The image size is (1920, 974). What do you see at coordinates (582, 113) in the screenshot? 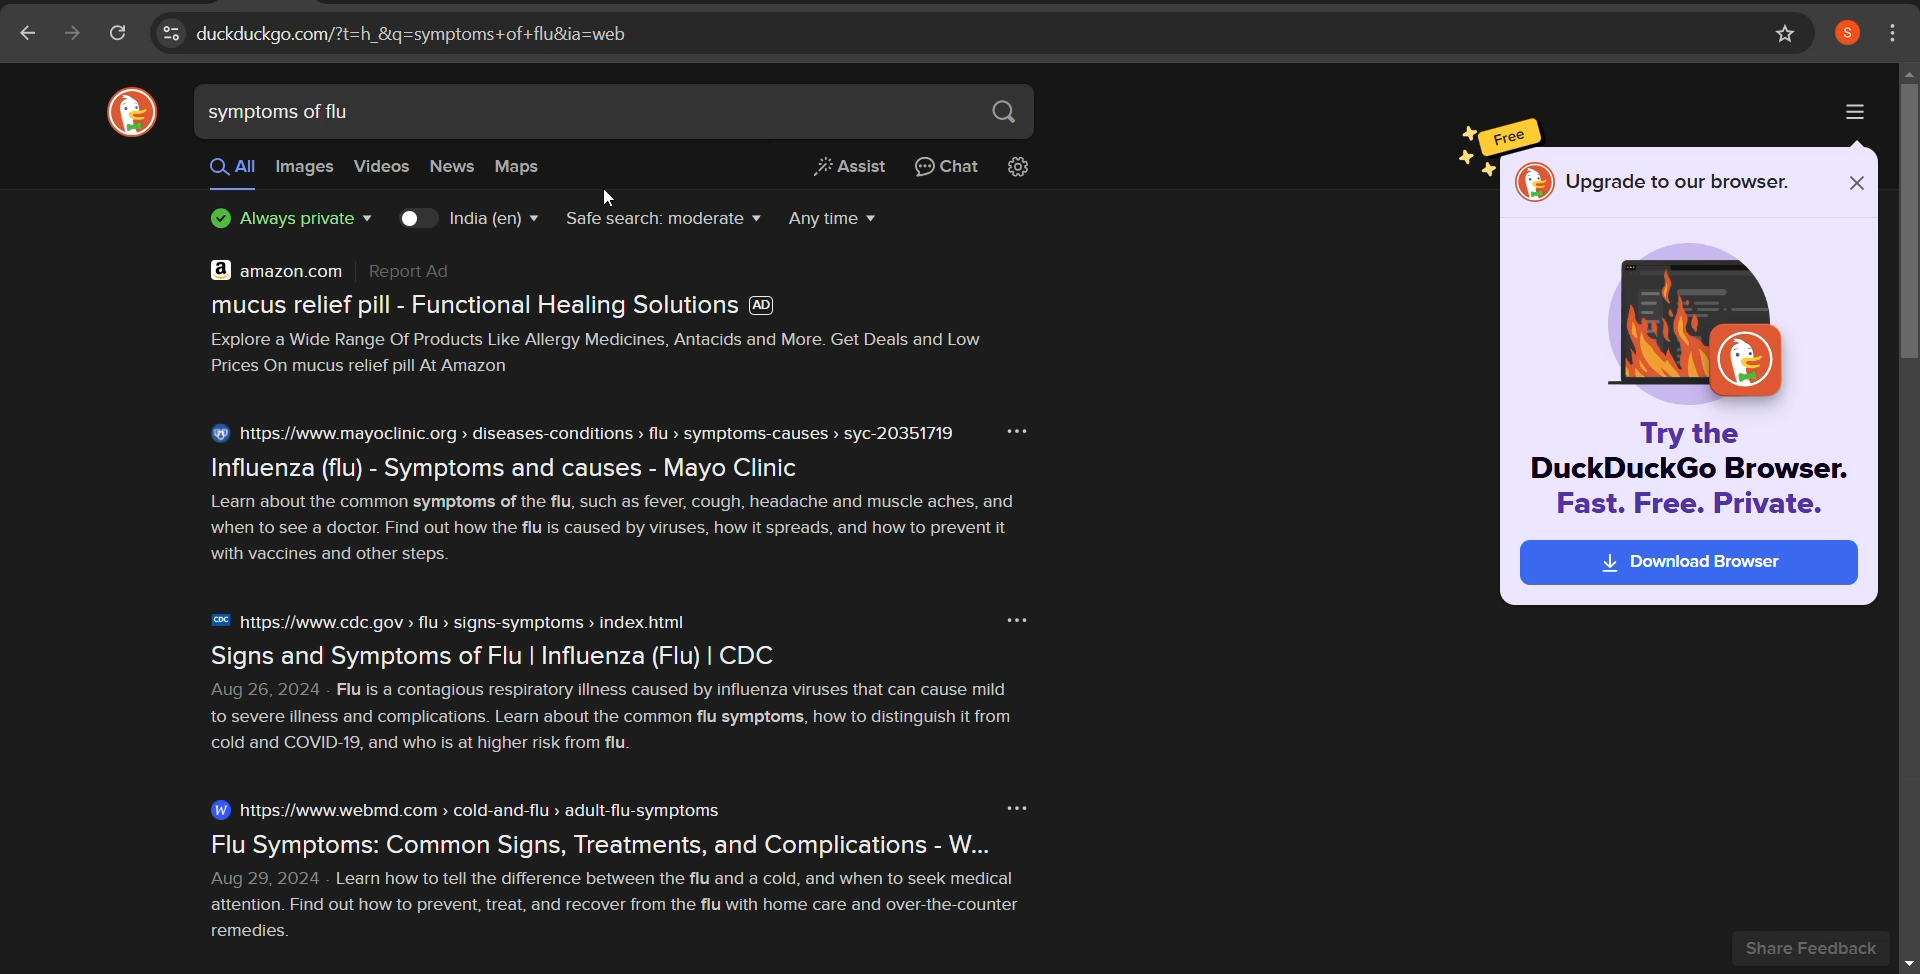
I see `search bar` at bounding box center [582, 113].